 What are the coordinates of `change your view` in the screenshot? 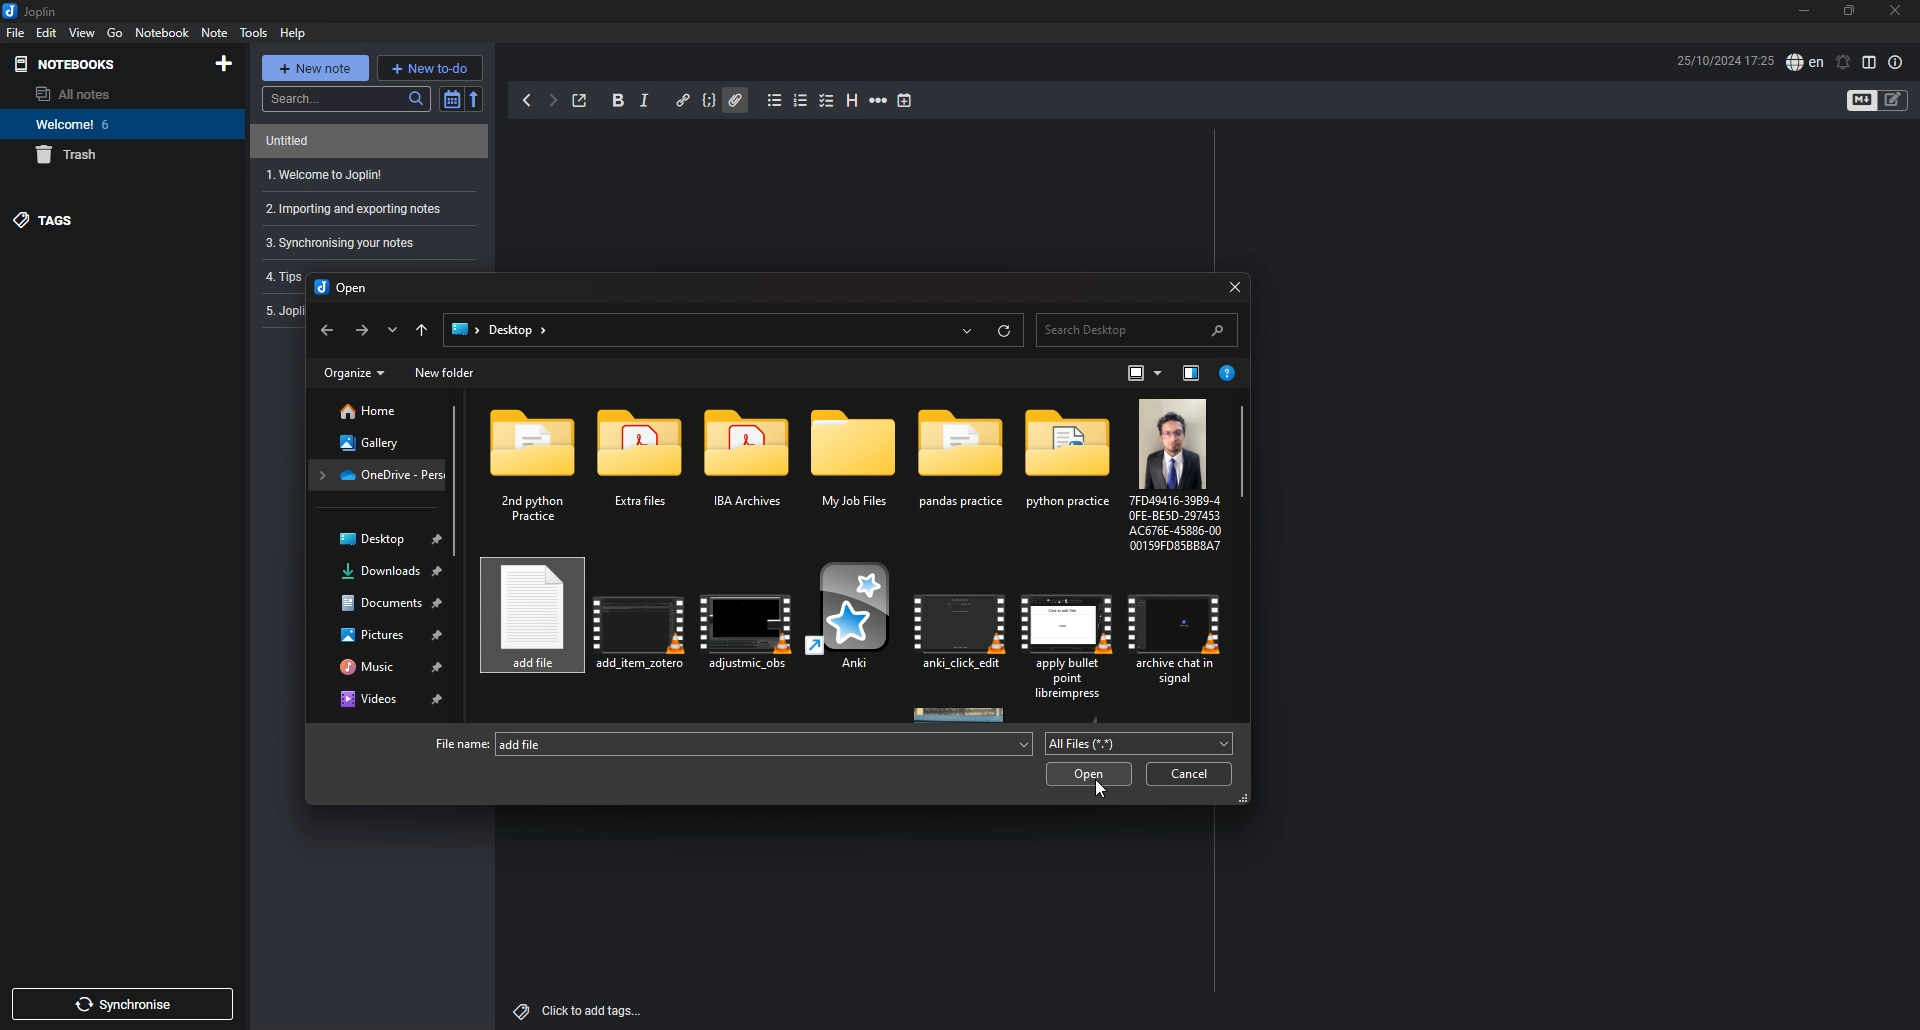 It's located at (1145, 374).